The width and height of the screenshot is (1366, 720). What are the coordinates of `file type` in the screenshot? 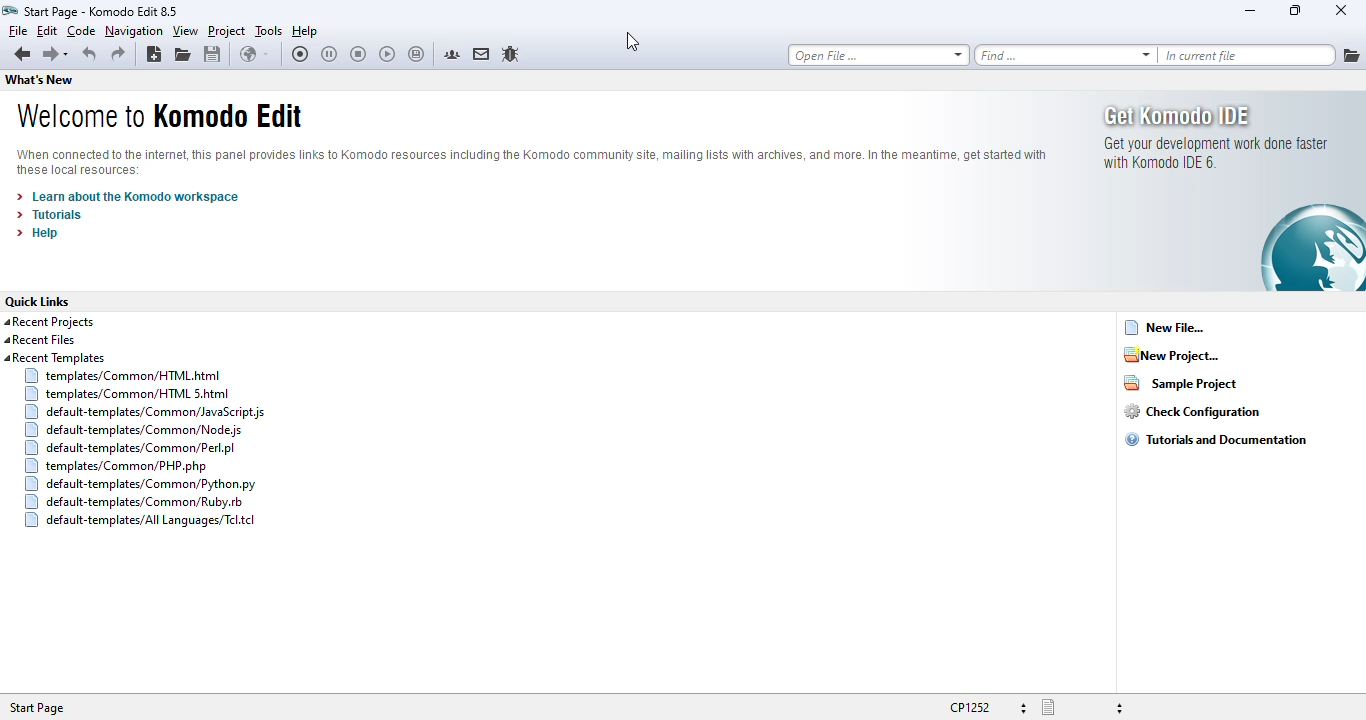 It's located at (1082, 708).